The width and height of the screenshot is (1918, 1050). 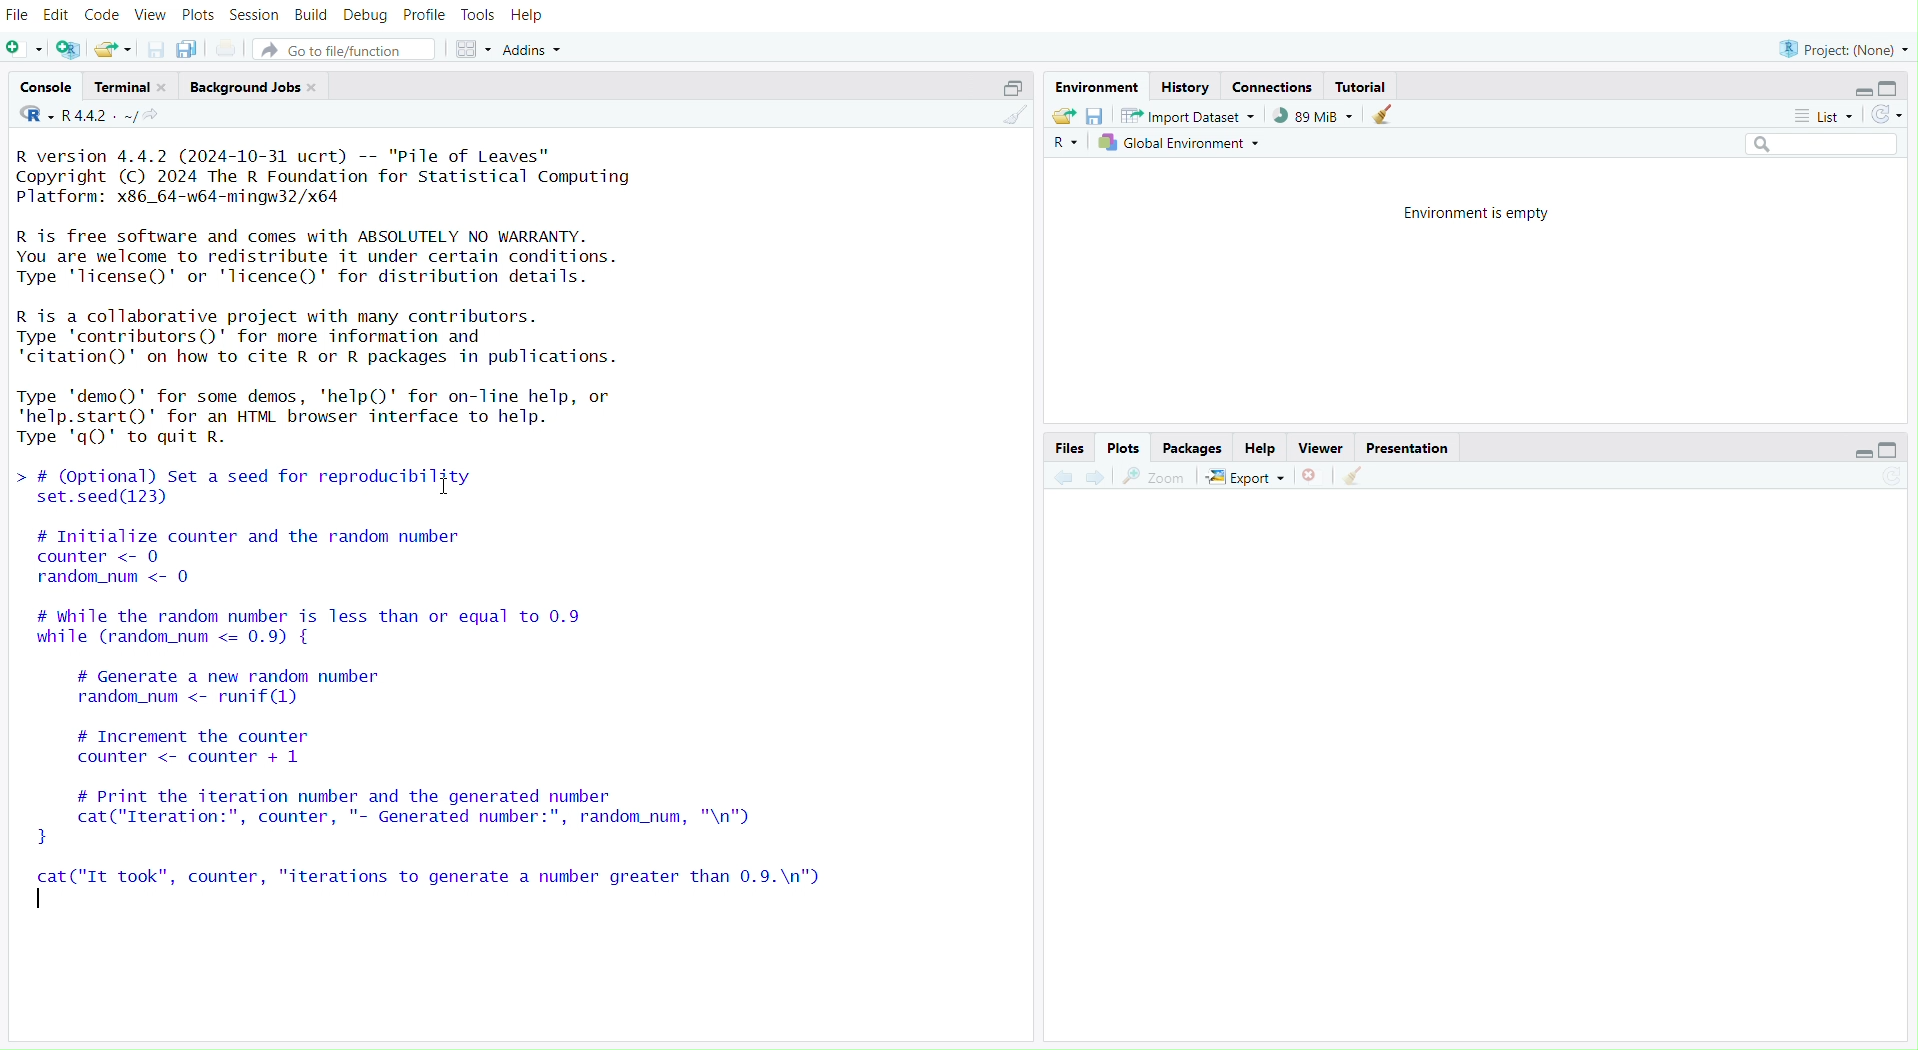 What do you see at coordinates (1252, 476) in the screenshot?
I see `Export` at bounding box center [1252, 476].